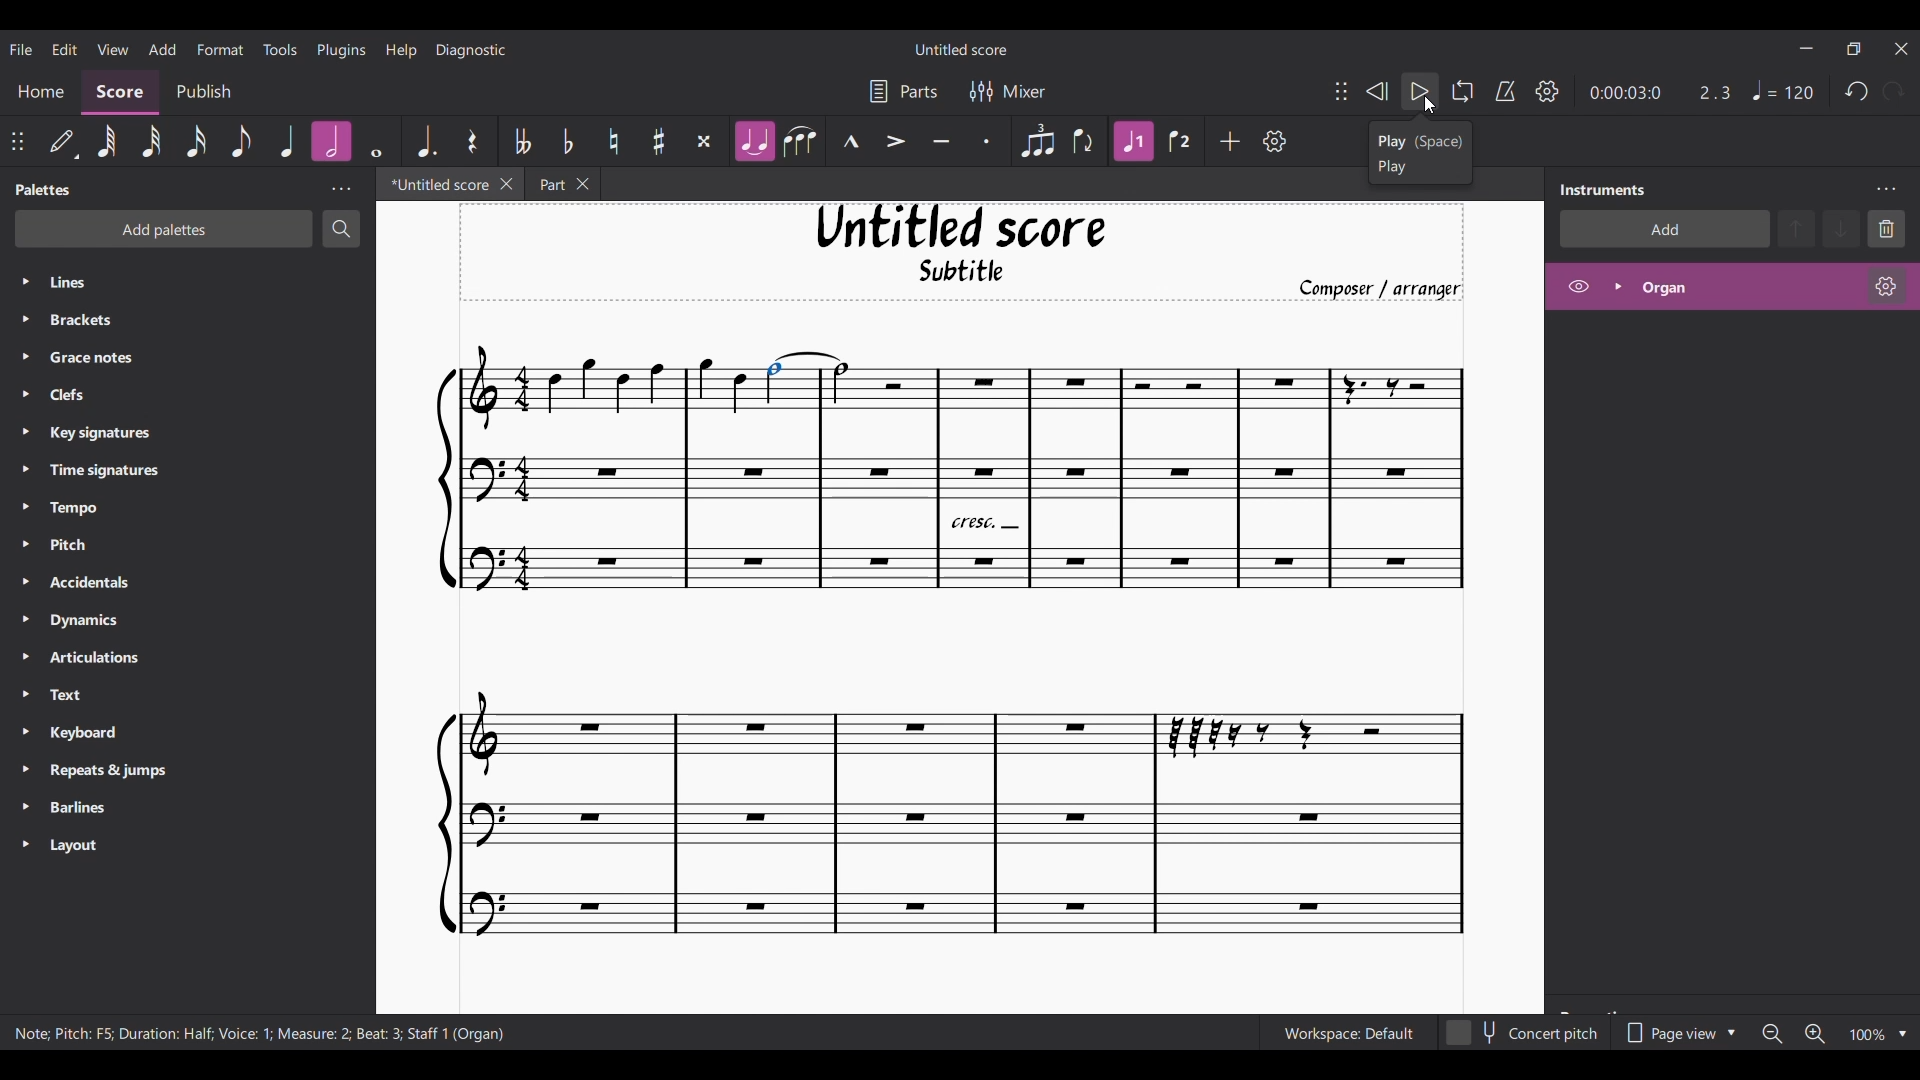 Image resolution: width=1920 pixels, height=1080 pixels. What do you see at coordinates (895, 142) in the screenshot?
I see `Accent` at bounding box center [895, 142].